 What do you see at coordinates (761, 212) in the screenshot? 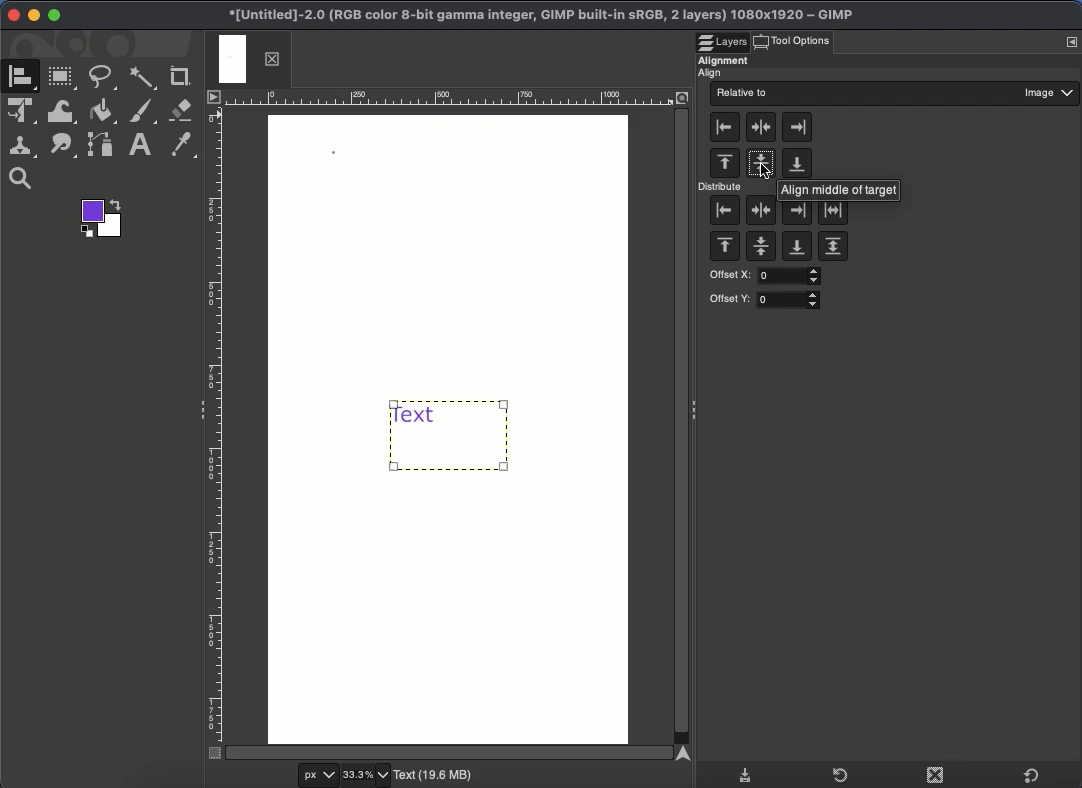
I see `Distribute horizontal centers` at bounding box center [761, 212].